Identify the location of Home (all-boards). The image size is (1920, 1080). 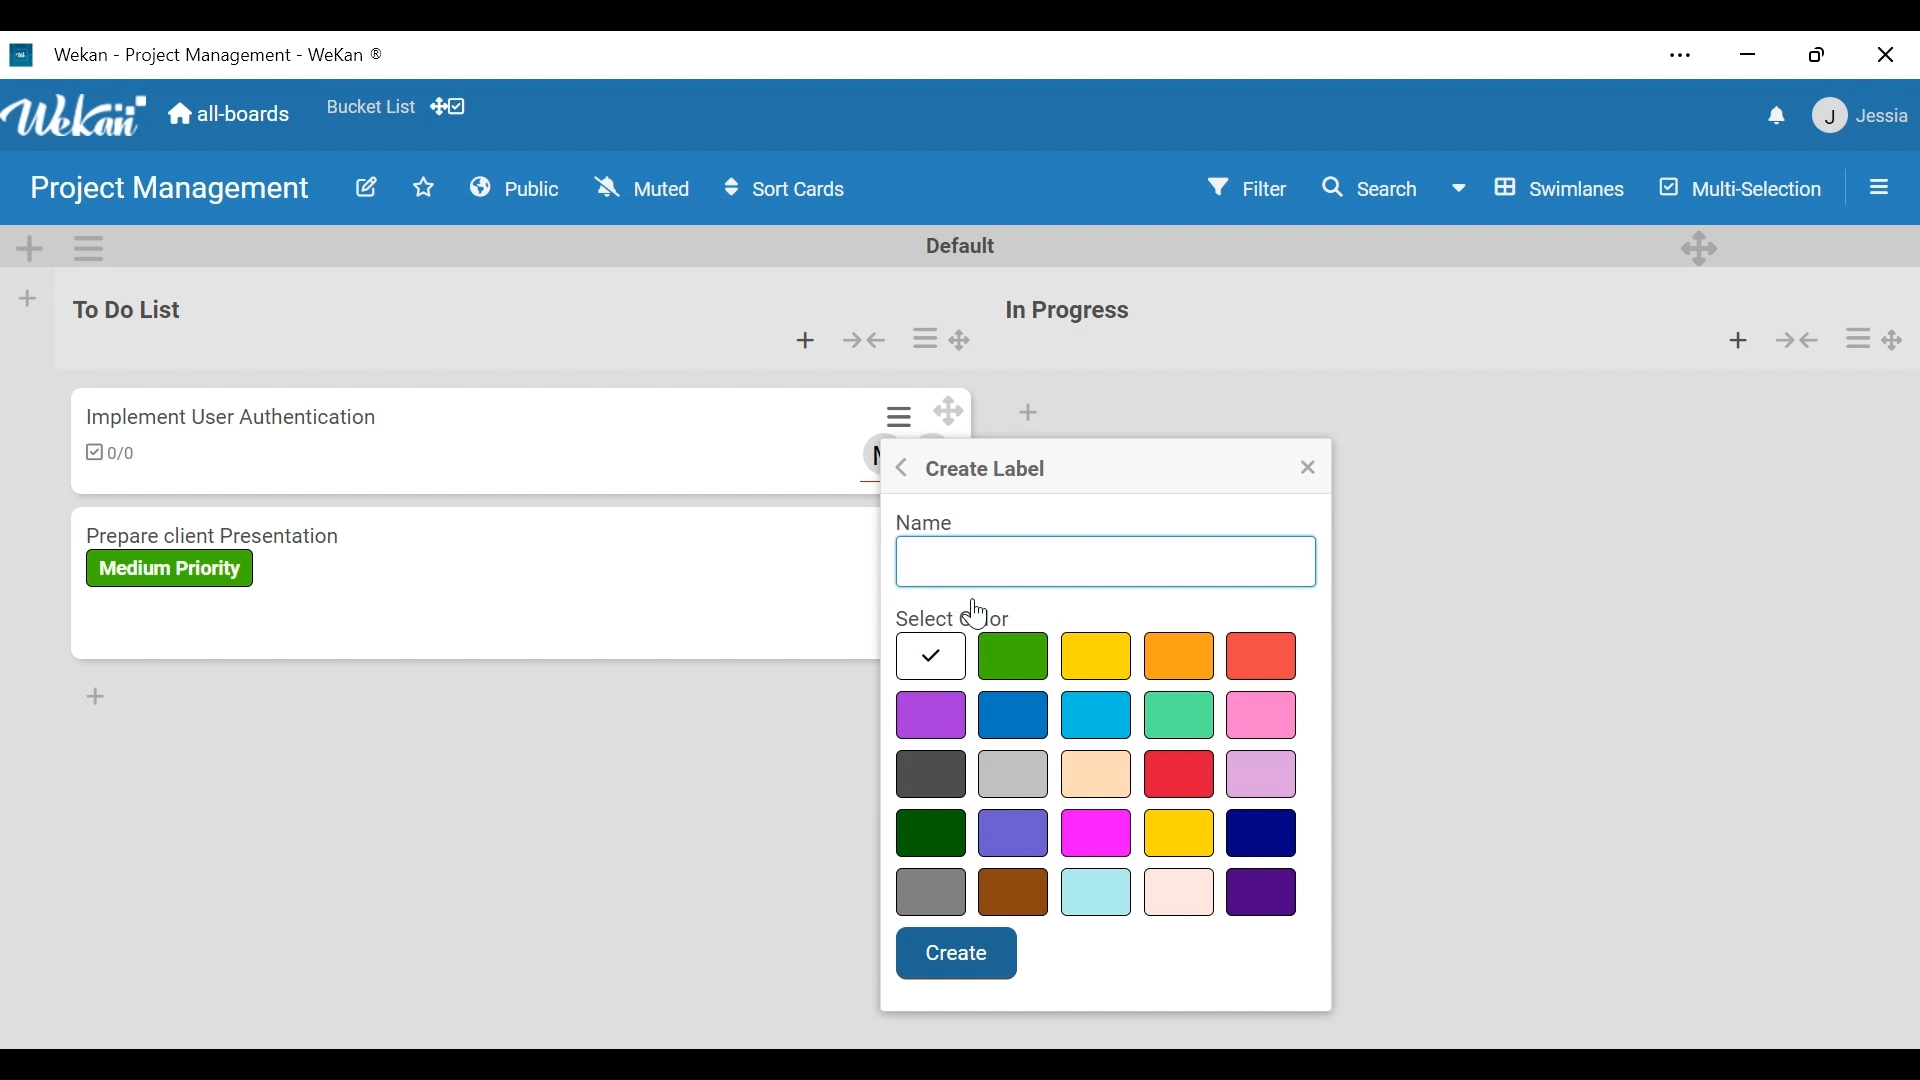
(227, 113).